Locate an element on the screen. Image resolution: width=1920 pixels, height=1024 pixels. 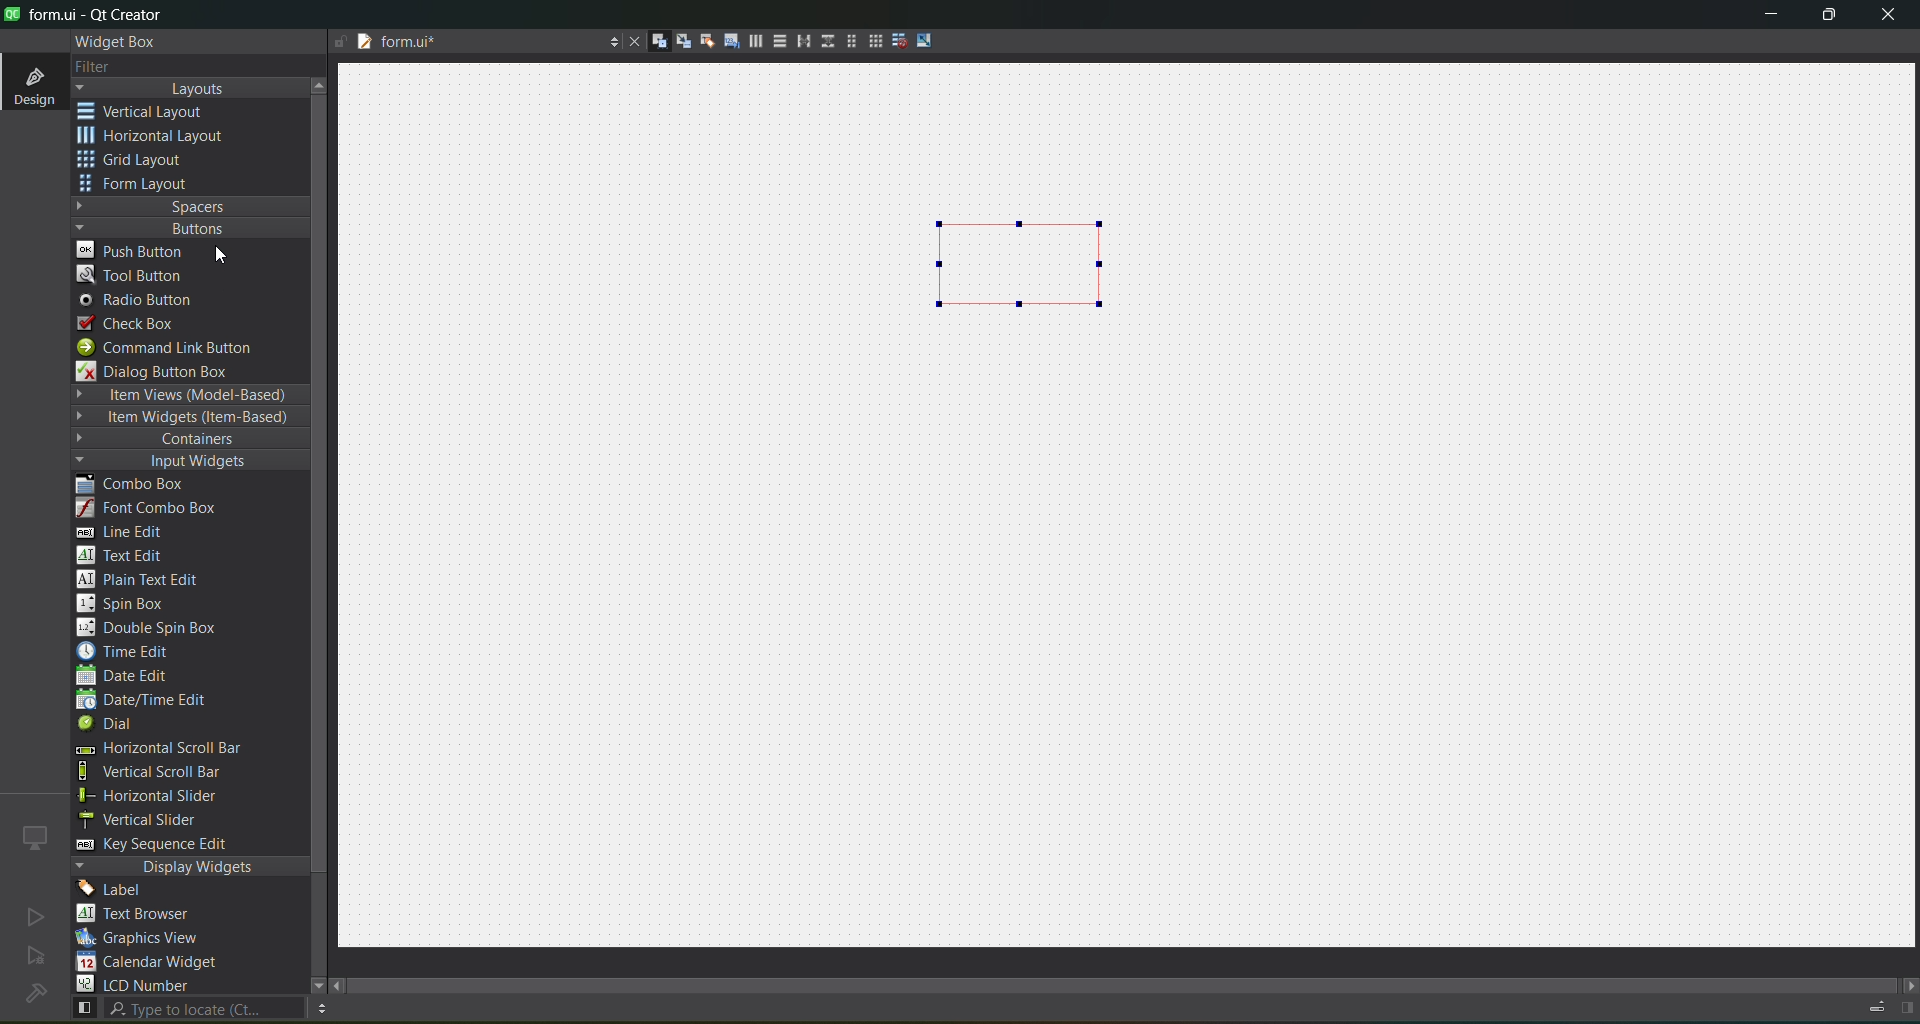
date edit is located at coordinates (127, 677).